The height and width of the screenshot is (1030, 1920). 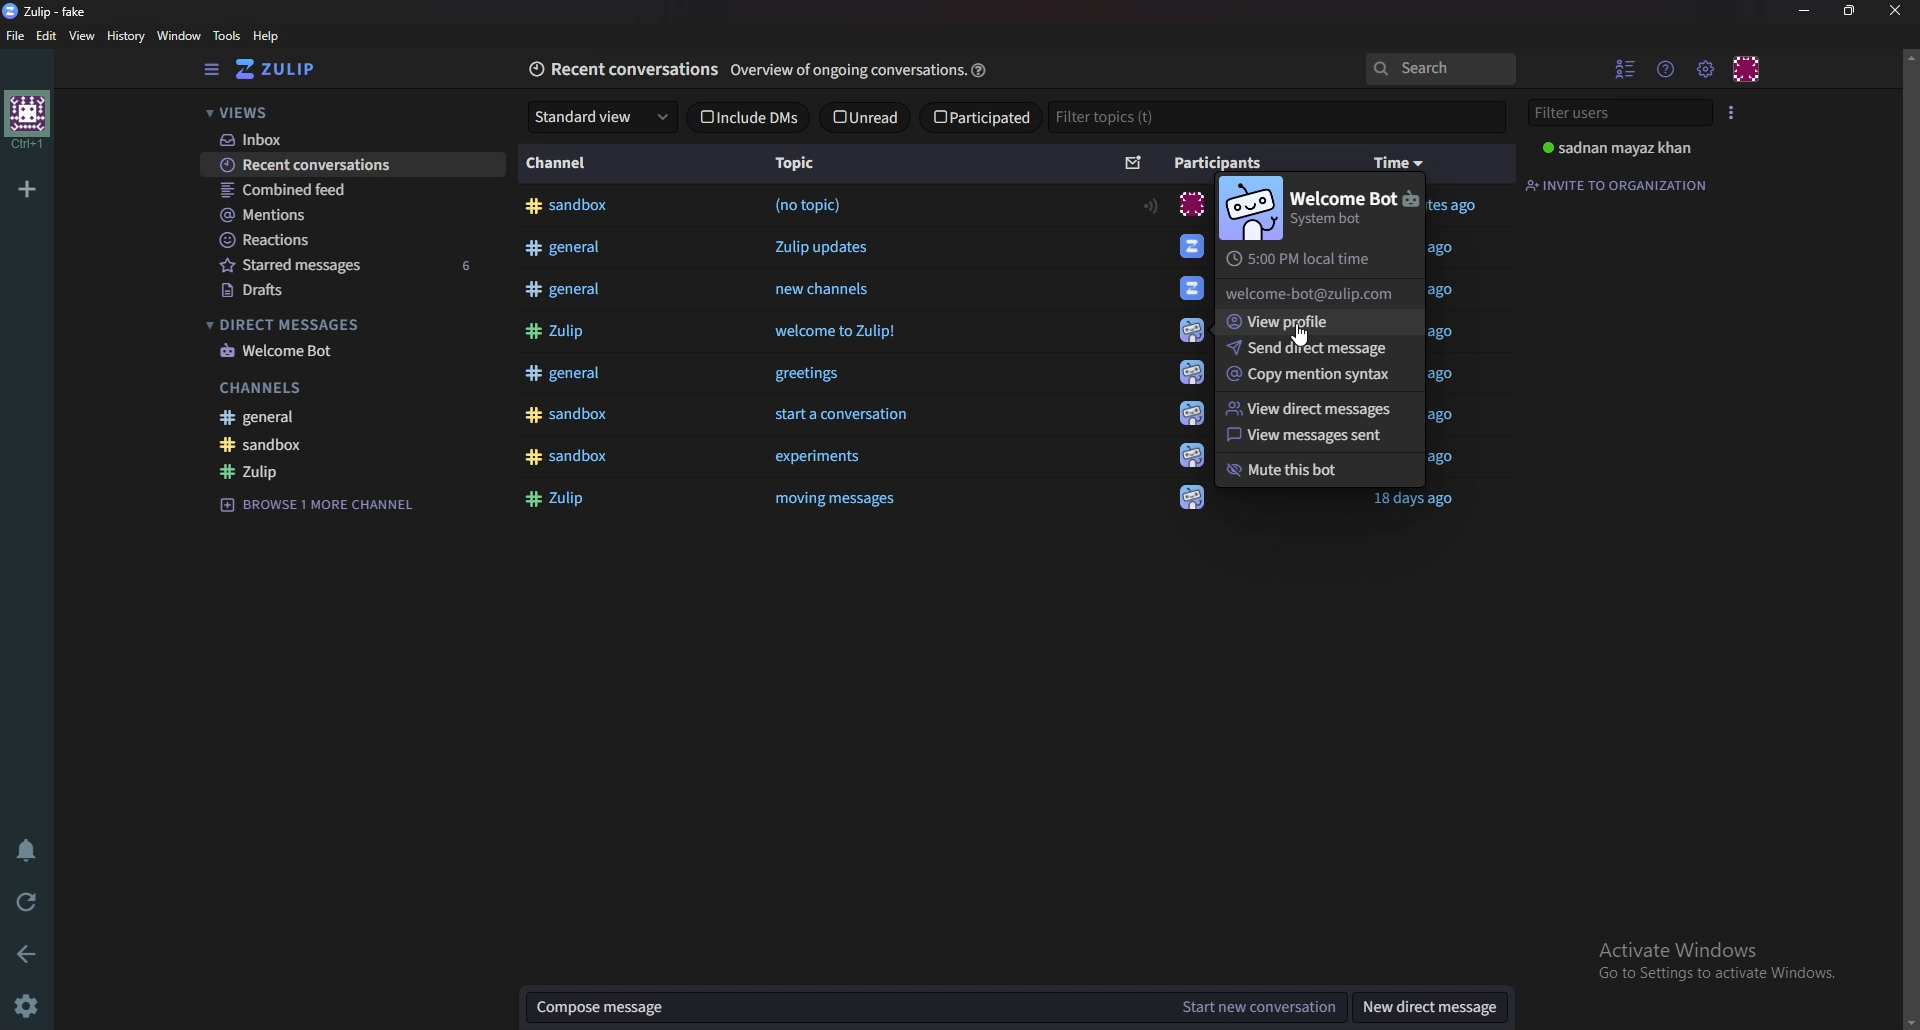 What do you see at coordinates (818, 458) in the screenshot?
I see `experiments` at bounding box center [818, 458].